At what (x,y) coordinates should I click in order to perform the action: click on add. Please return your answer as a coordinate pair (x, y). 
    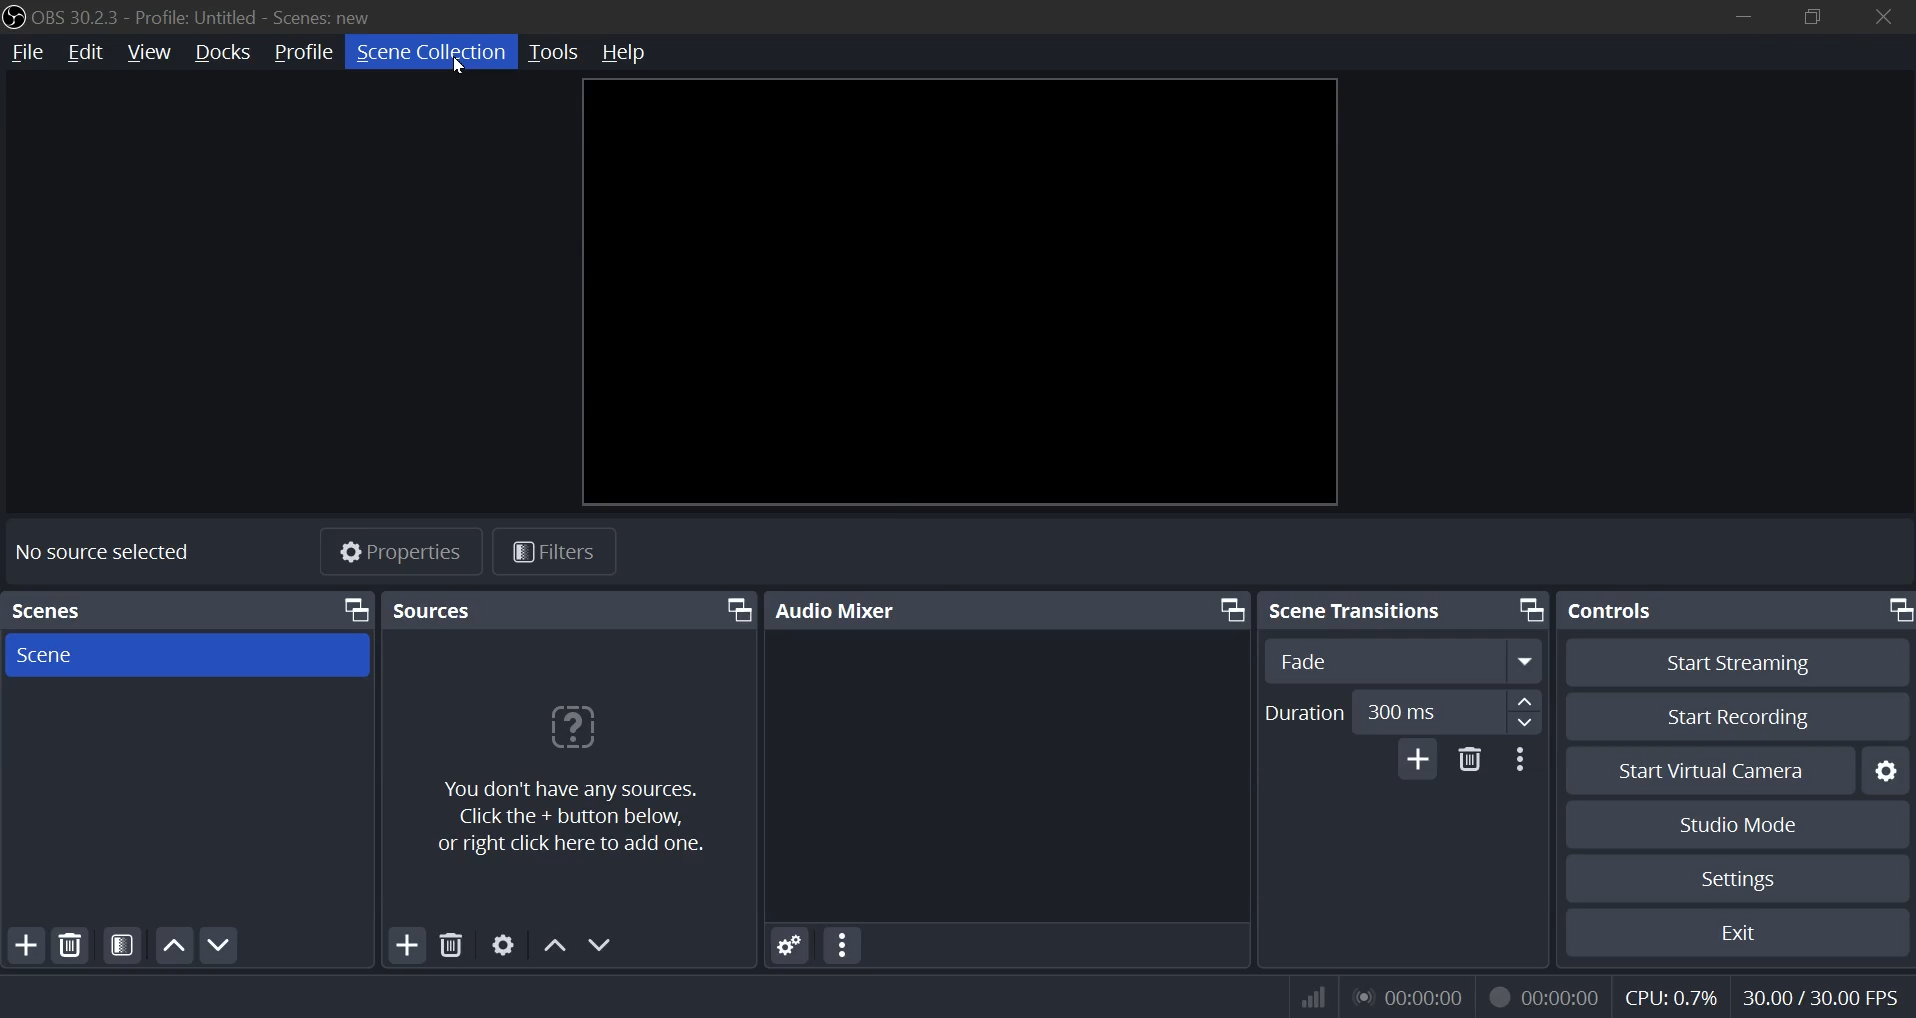
    Looking at the image, I should click on (406, 945).